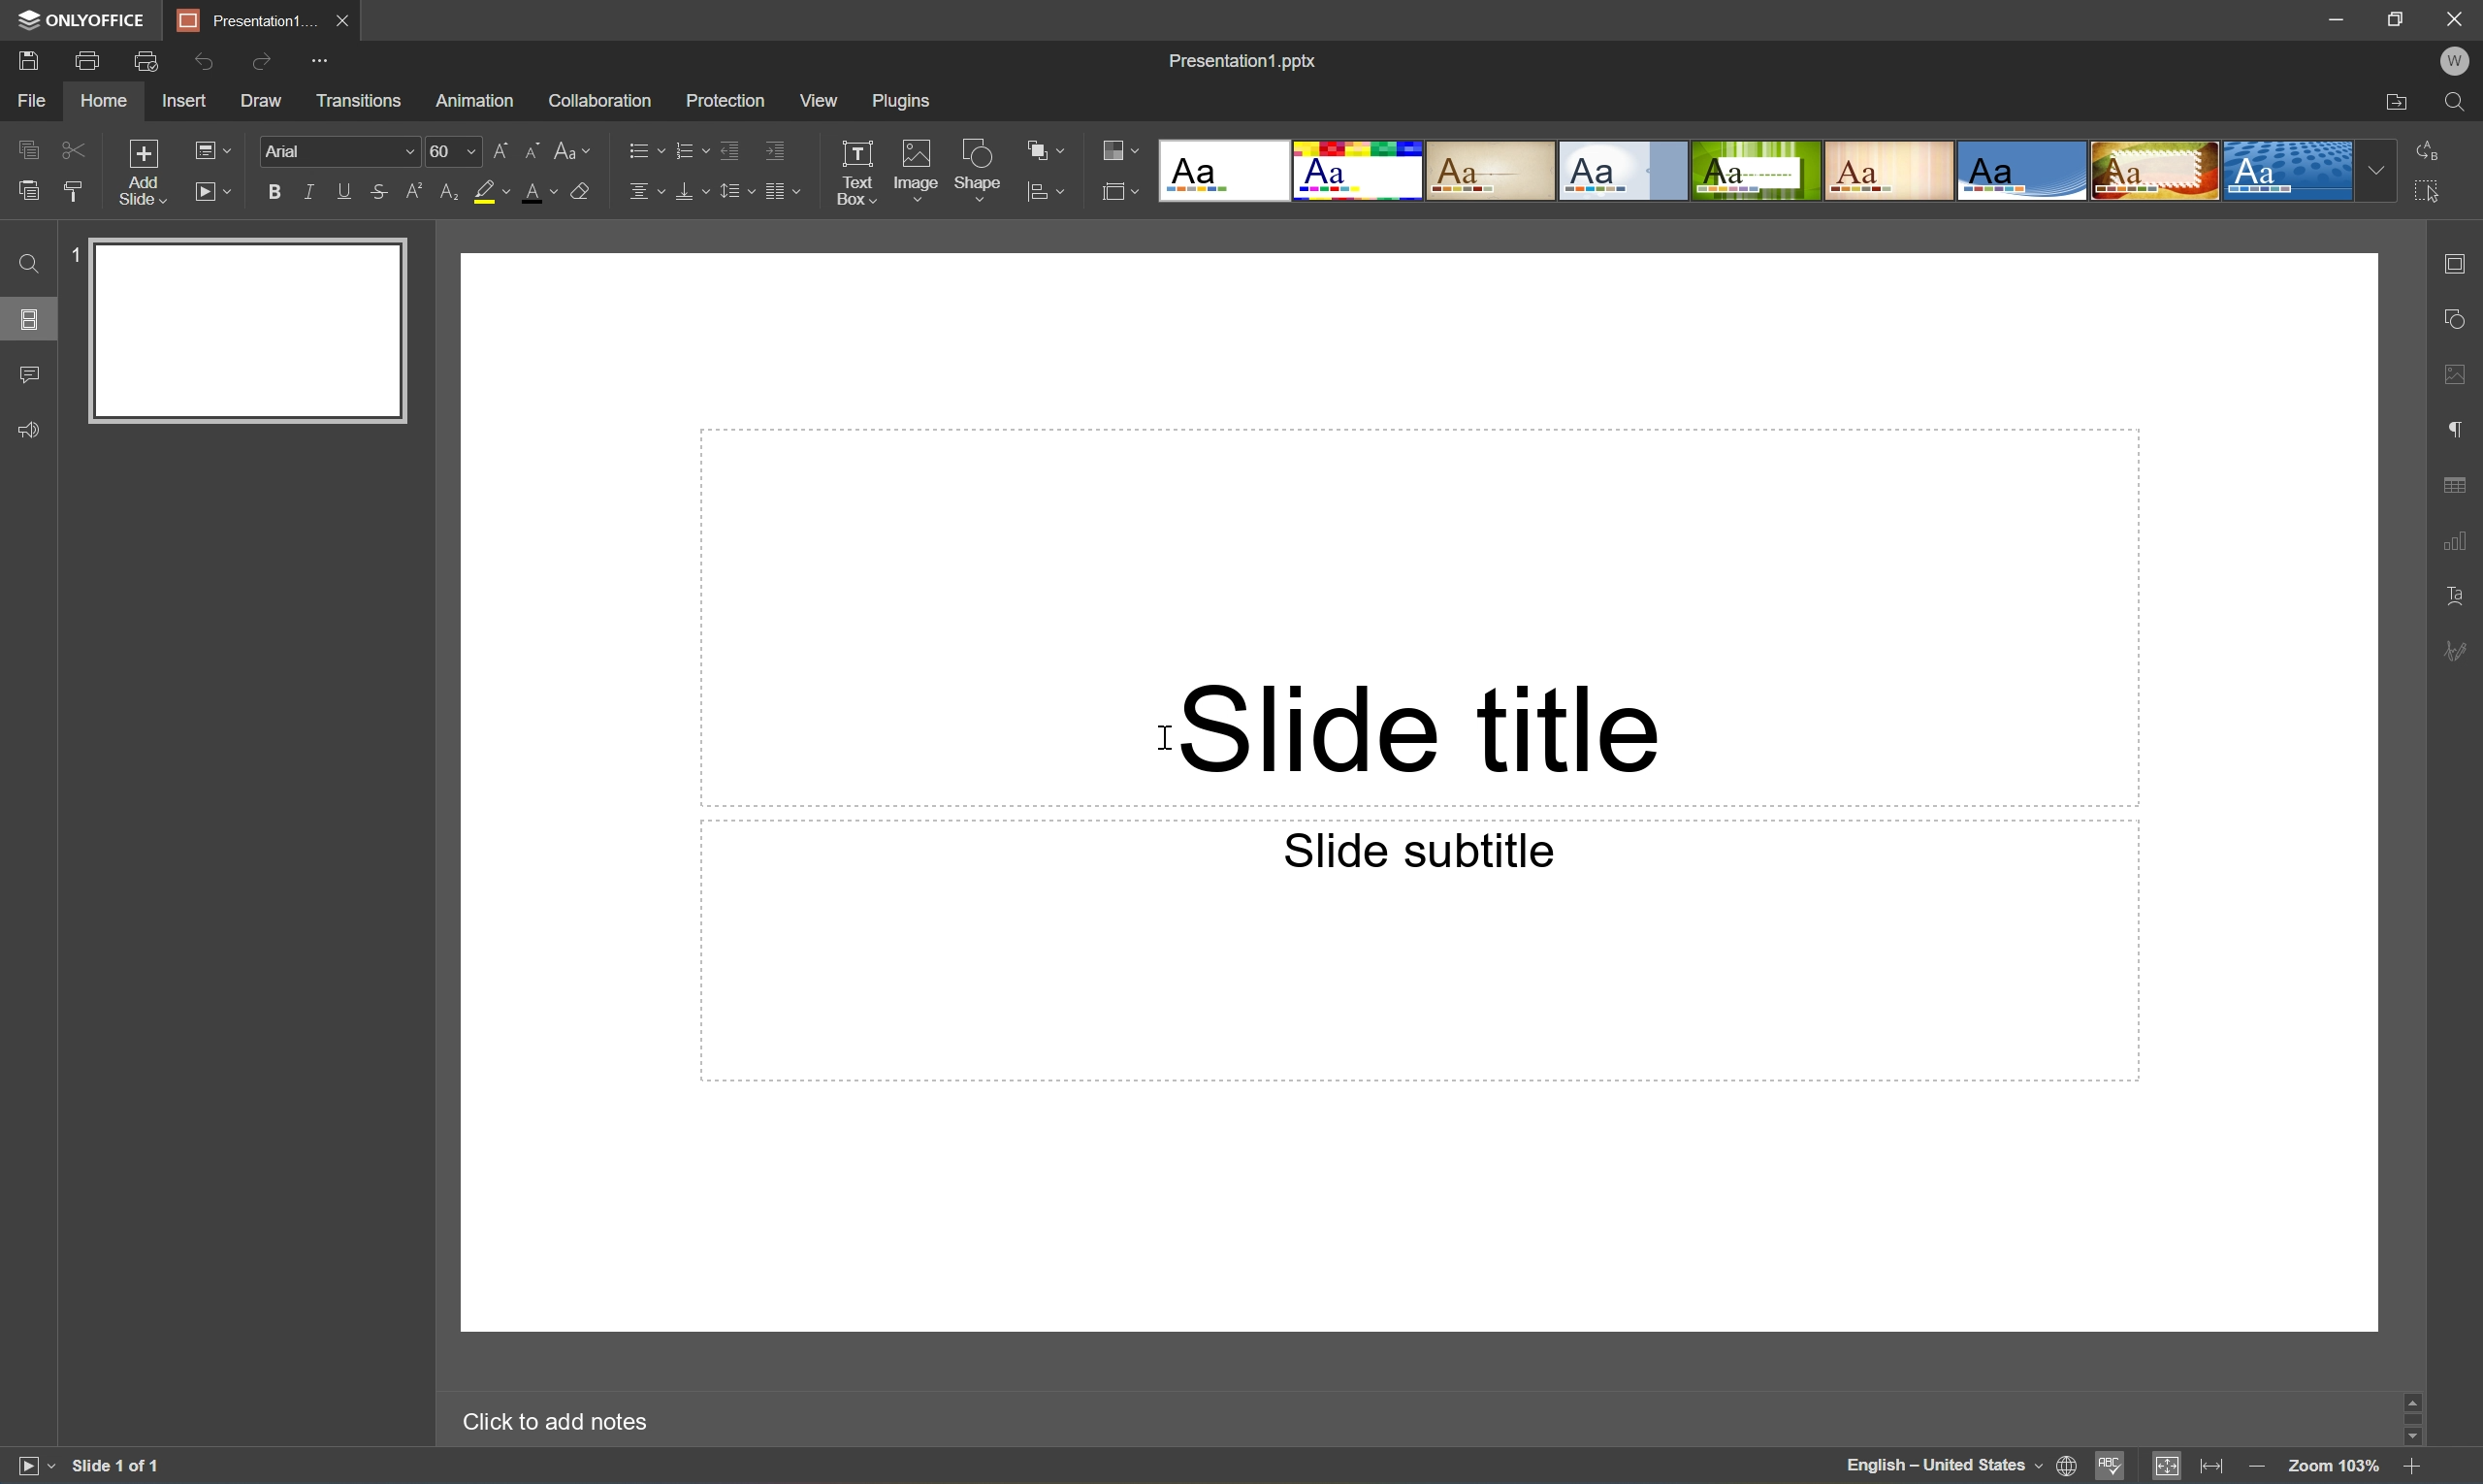 The height and width of the screenshot is (1484, 2483). I want to click on Find, so click(2461, 103).